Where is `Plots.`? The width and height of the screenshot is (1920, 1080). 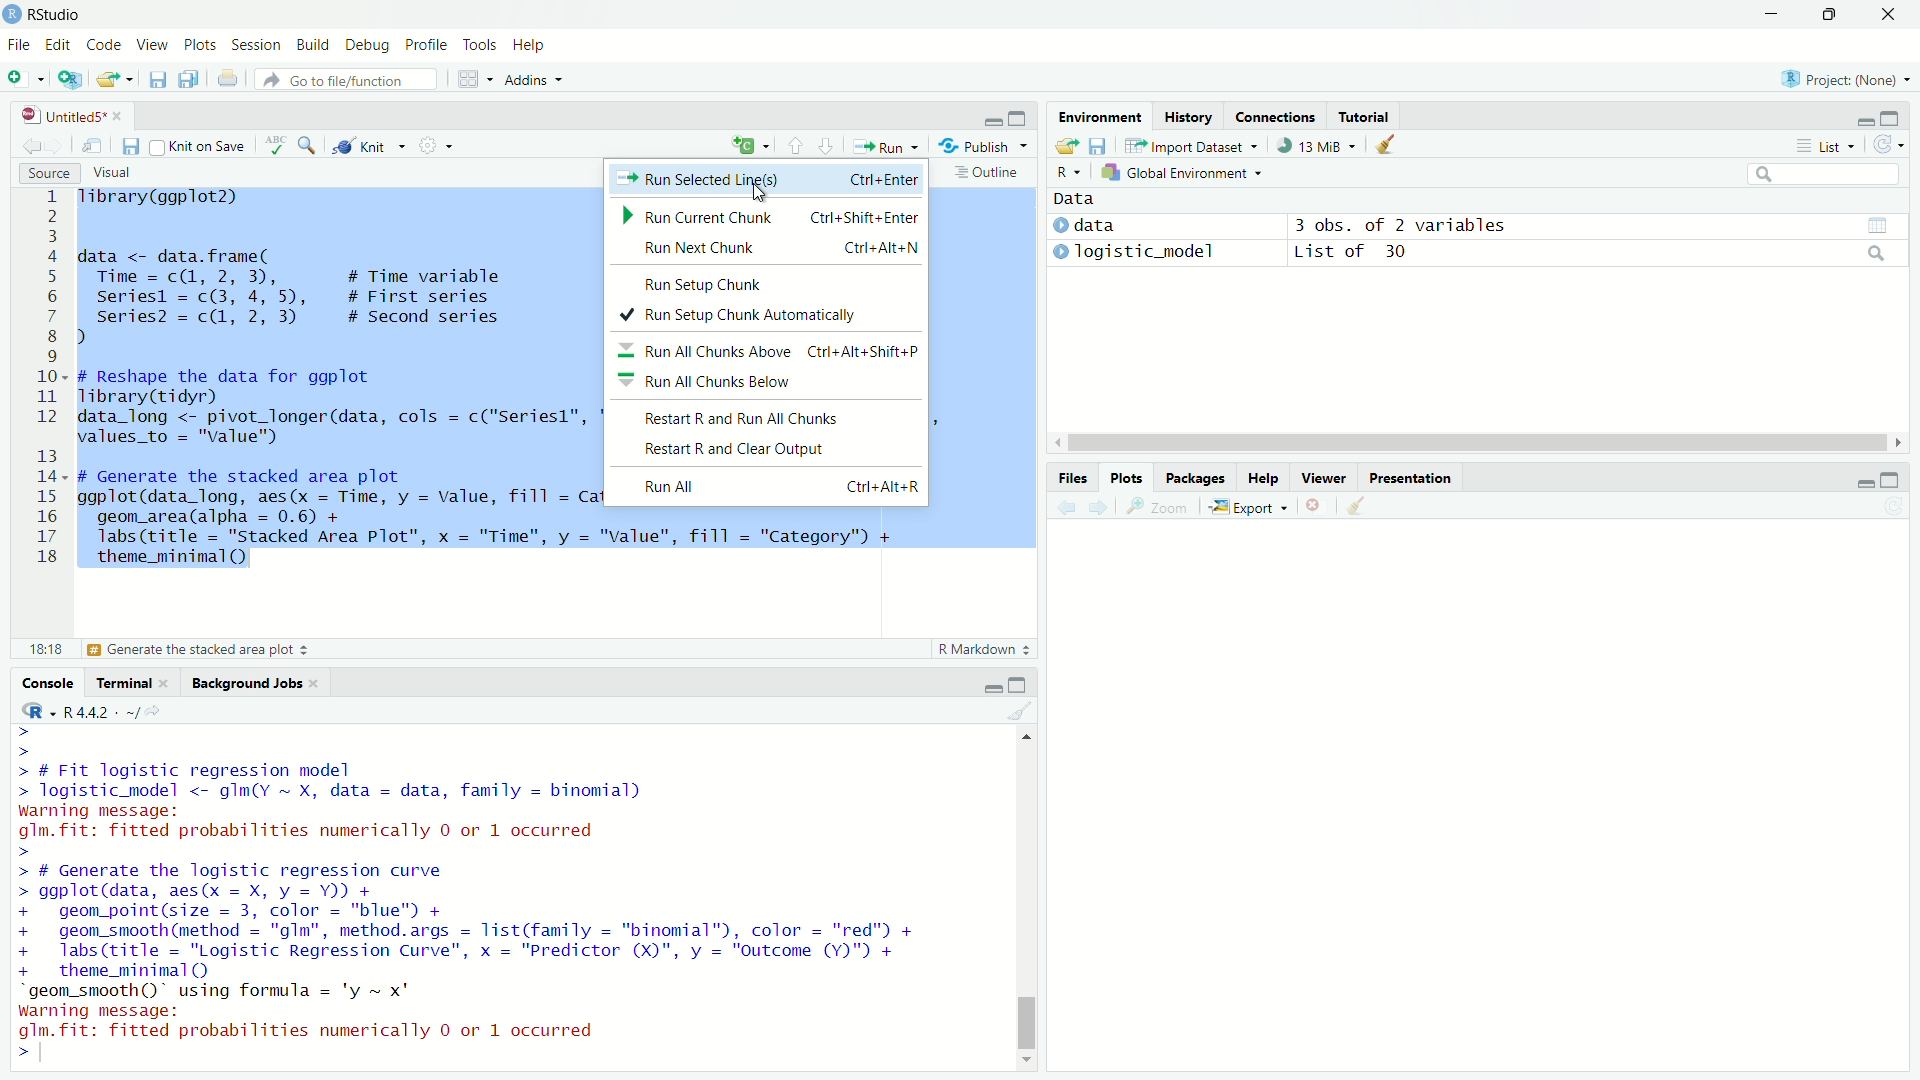 Plots. is located at coordinates (1126, 478).